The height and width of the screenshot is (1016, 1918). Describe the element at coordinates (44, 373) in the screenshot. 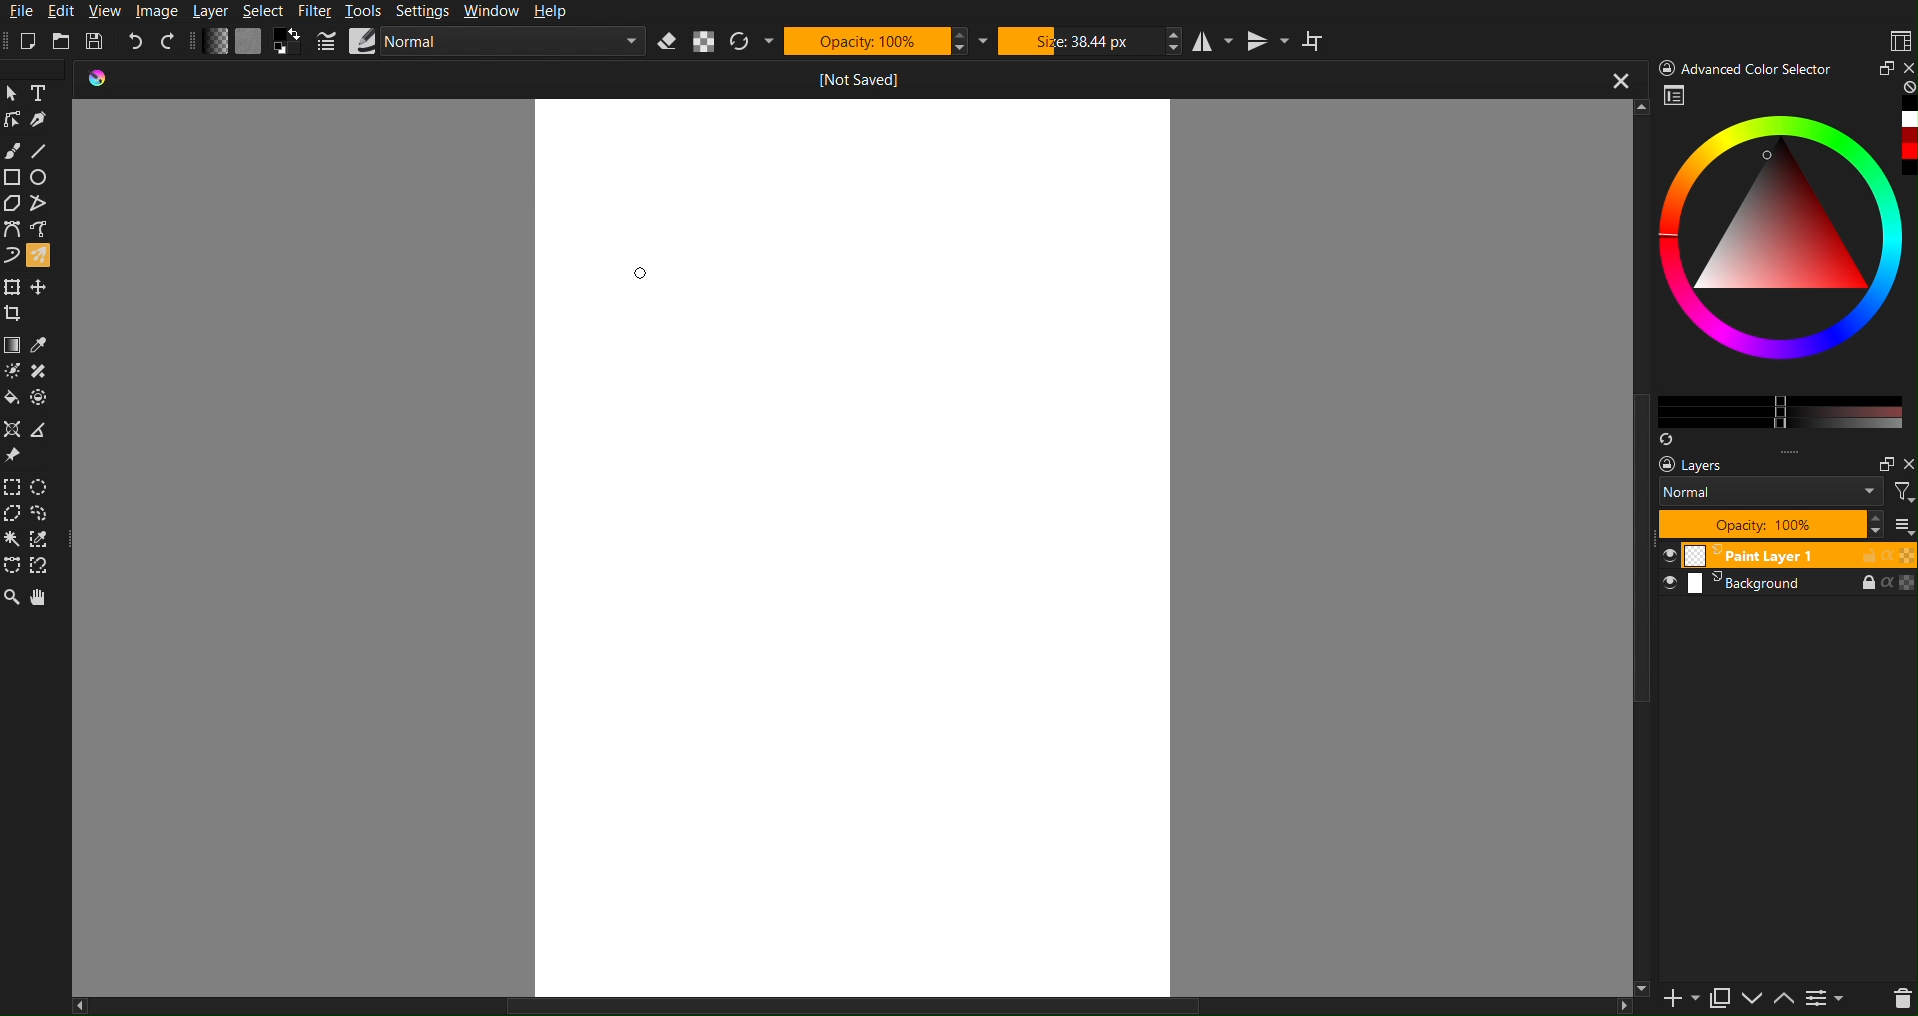

I see `Blemish fix` at that location.